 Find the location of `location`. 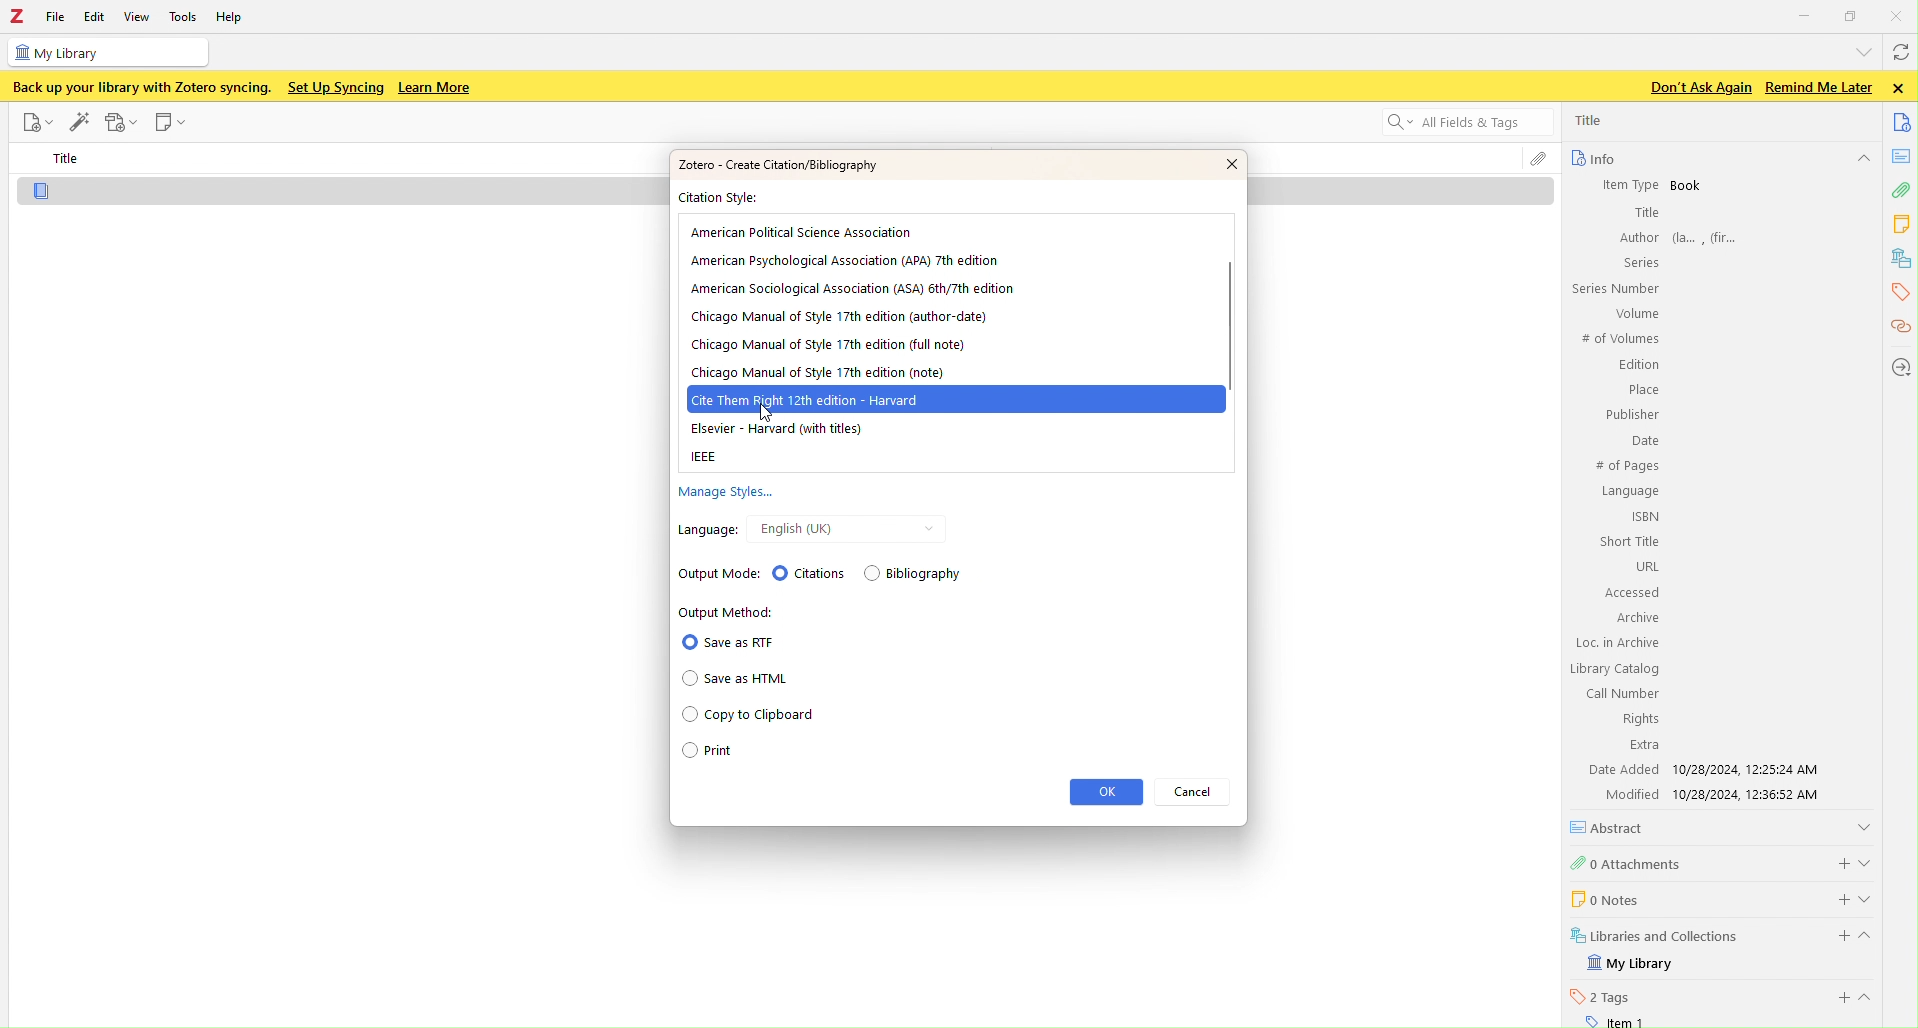

location is located at coordinates (1899, 366).